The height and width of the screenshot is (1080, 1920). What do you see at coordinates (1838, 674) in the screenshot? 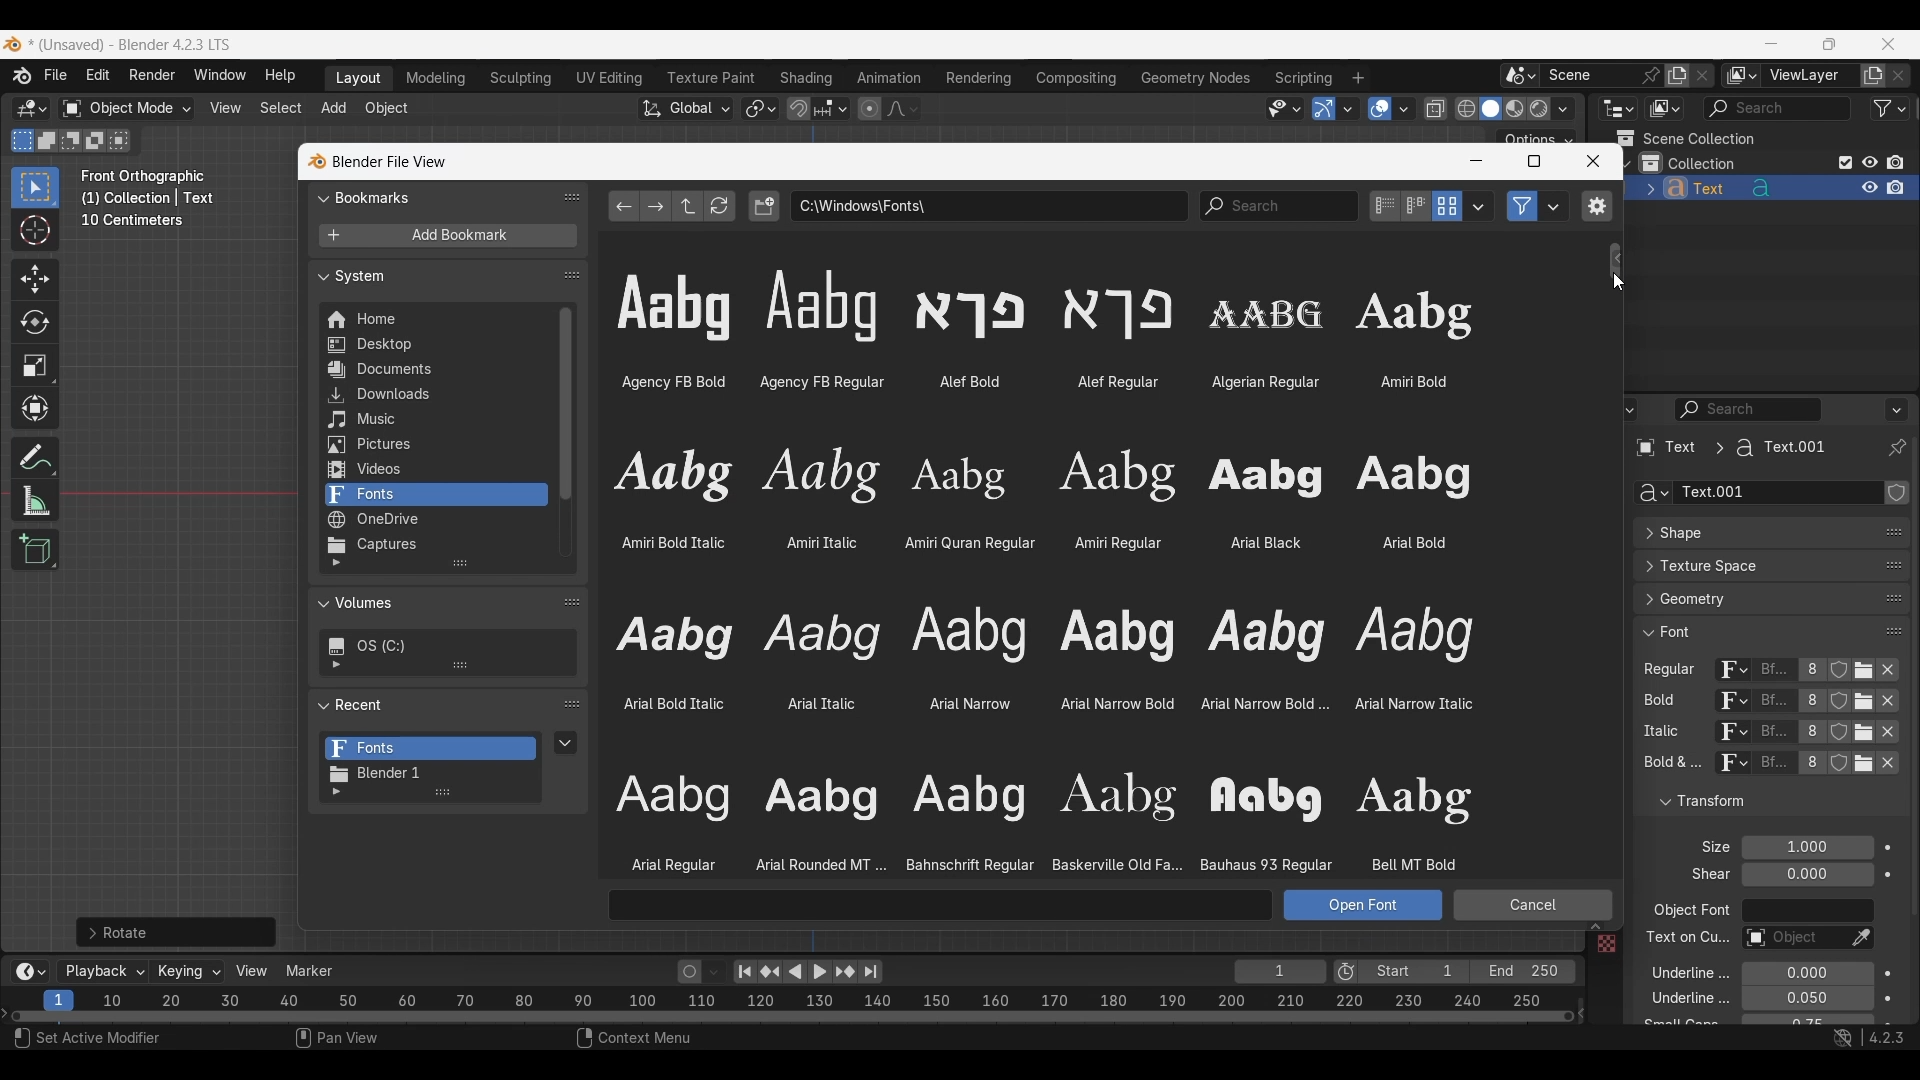
I see `Fake user for respe` at bounding box center [1838, 674].